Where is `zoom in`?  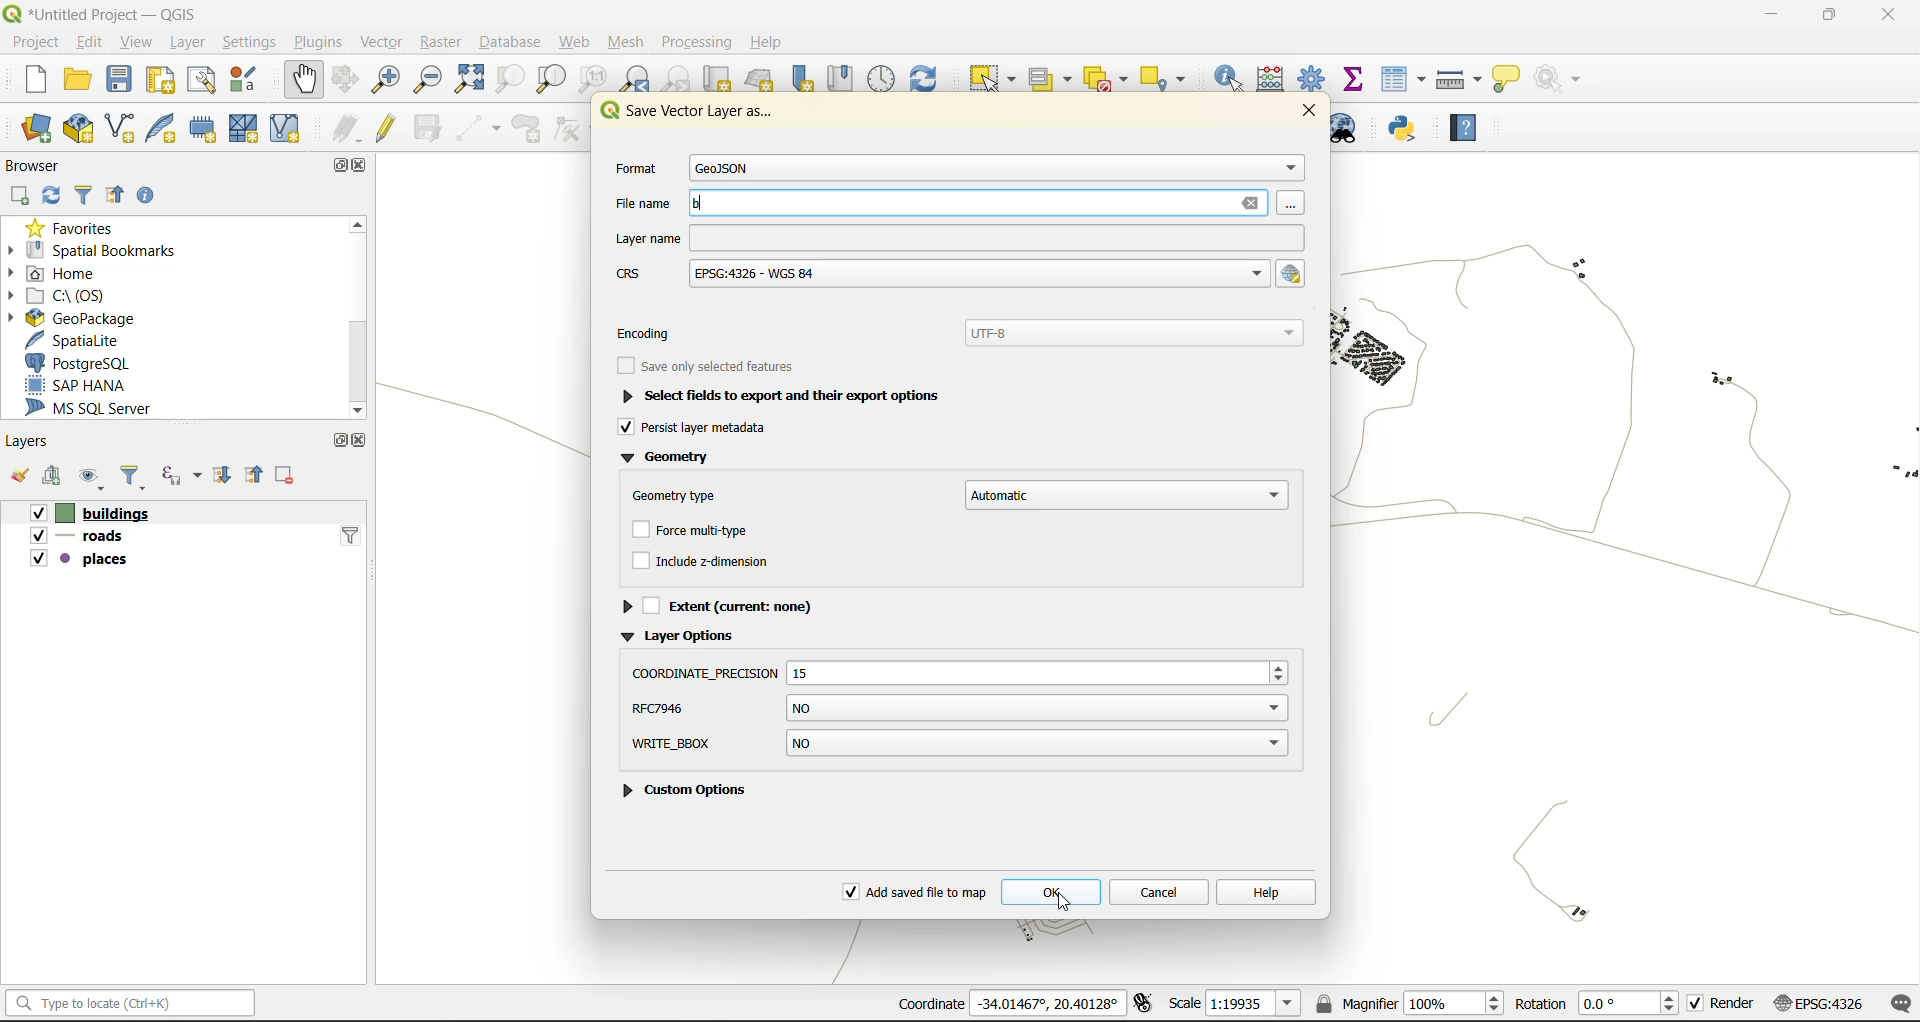 zoom in is located at coordinates (384, 82).